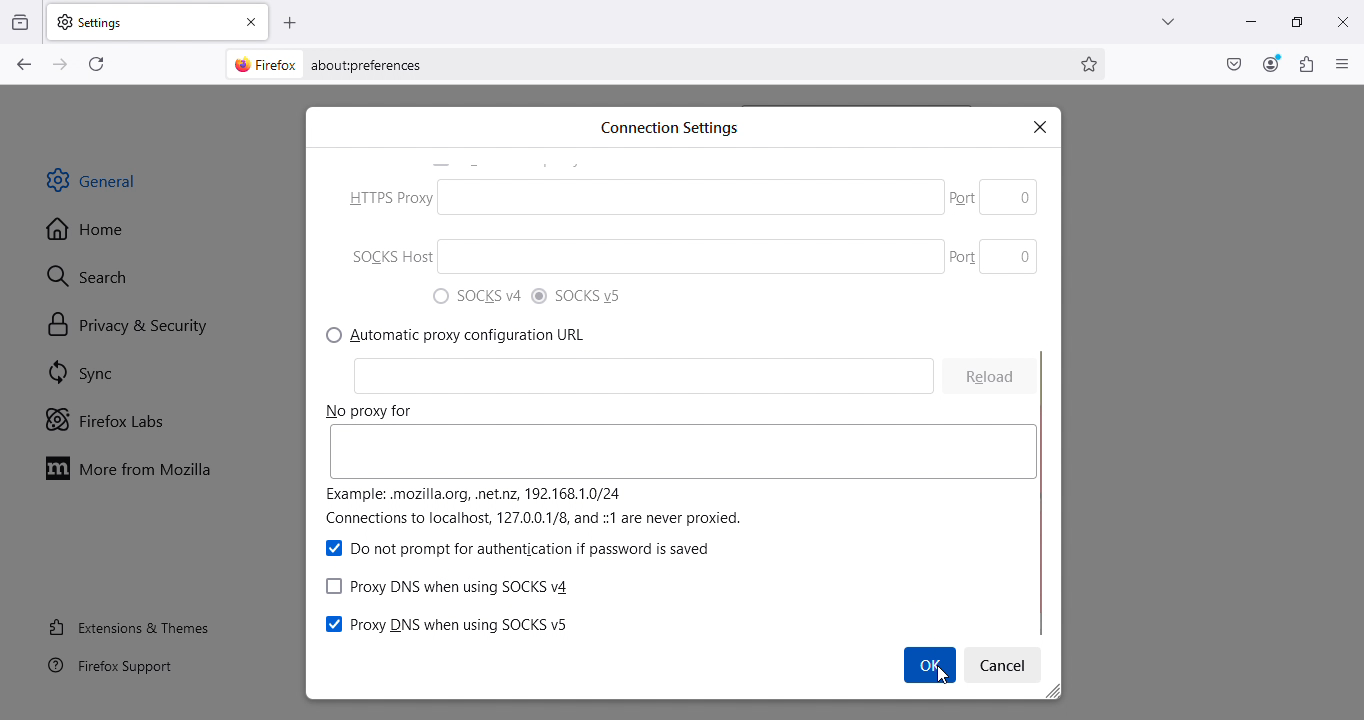 This screenshot has width=1364, height=720. I want to click on Close, so click(1342, 21).